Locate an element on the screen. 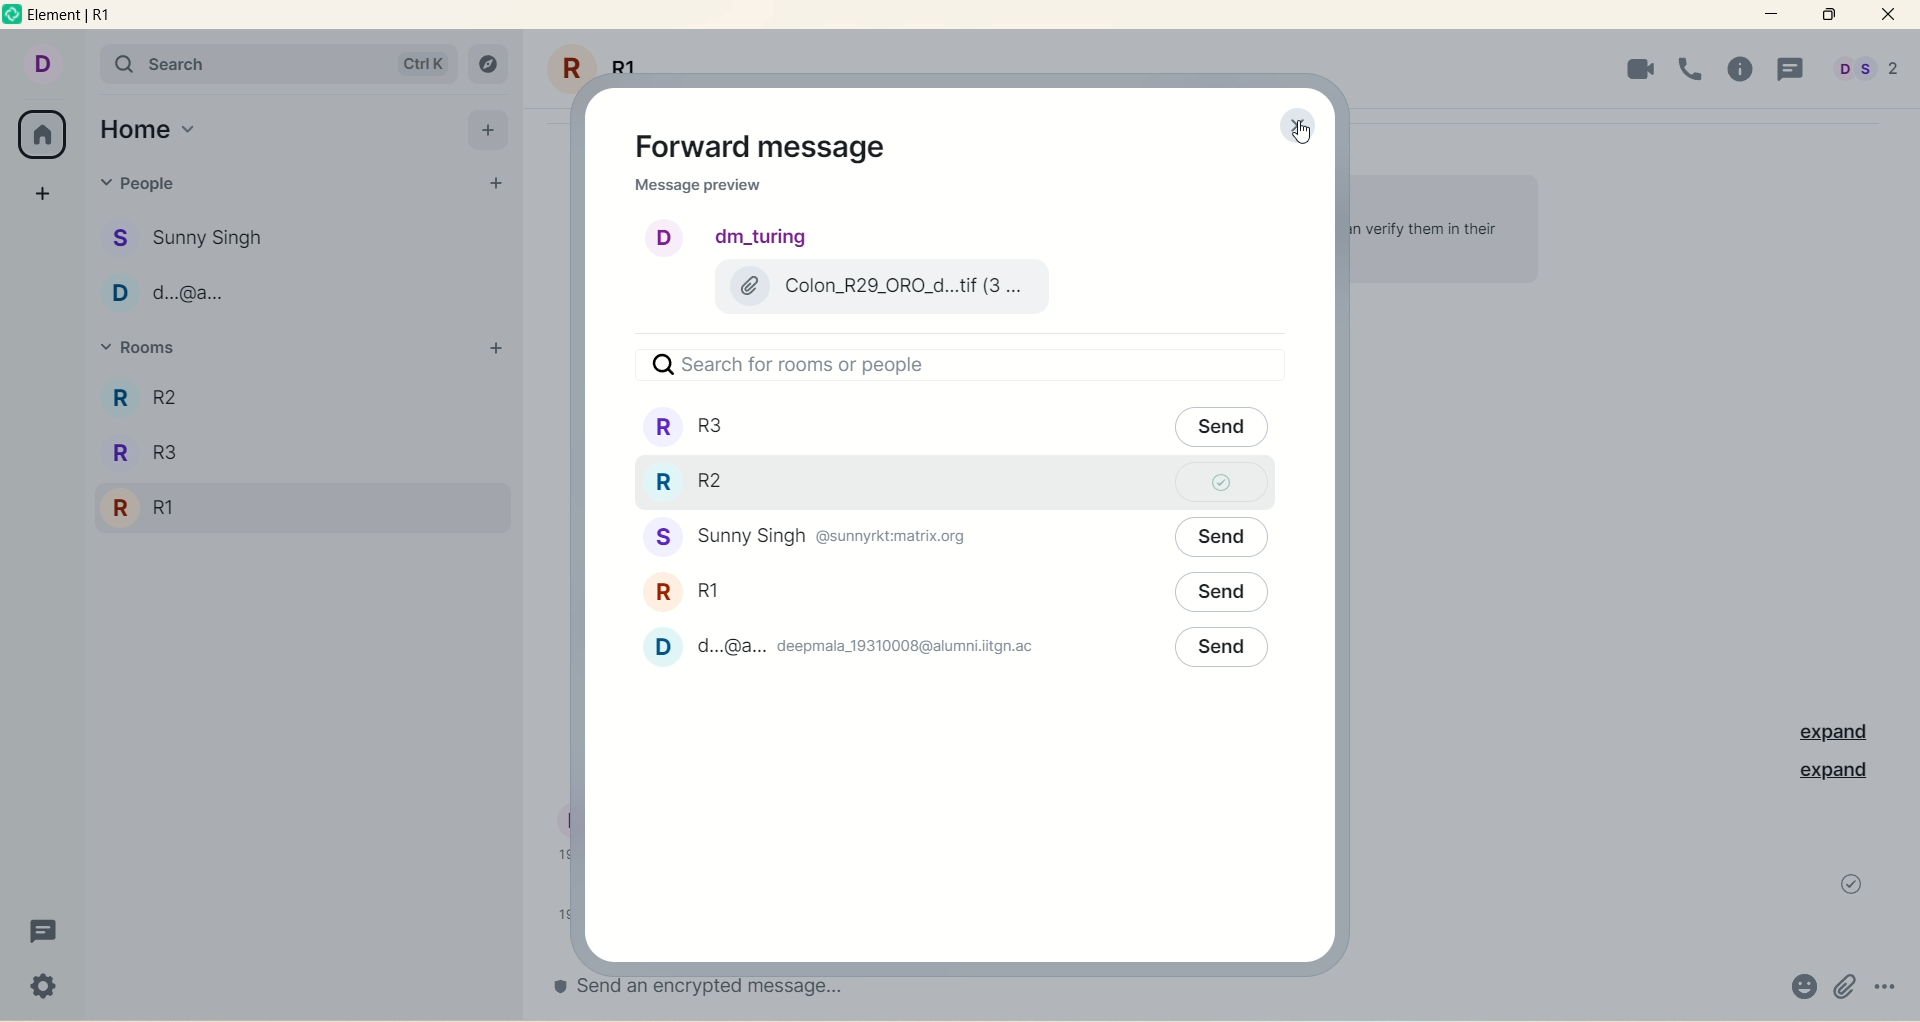 This screenshot has height=1022, width=1920. add is located at coordinates (495, 348).